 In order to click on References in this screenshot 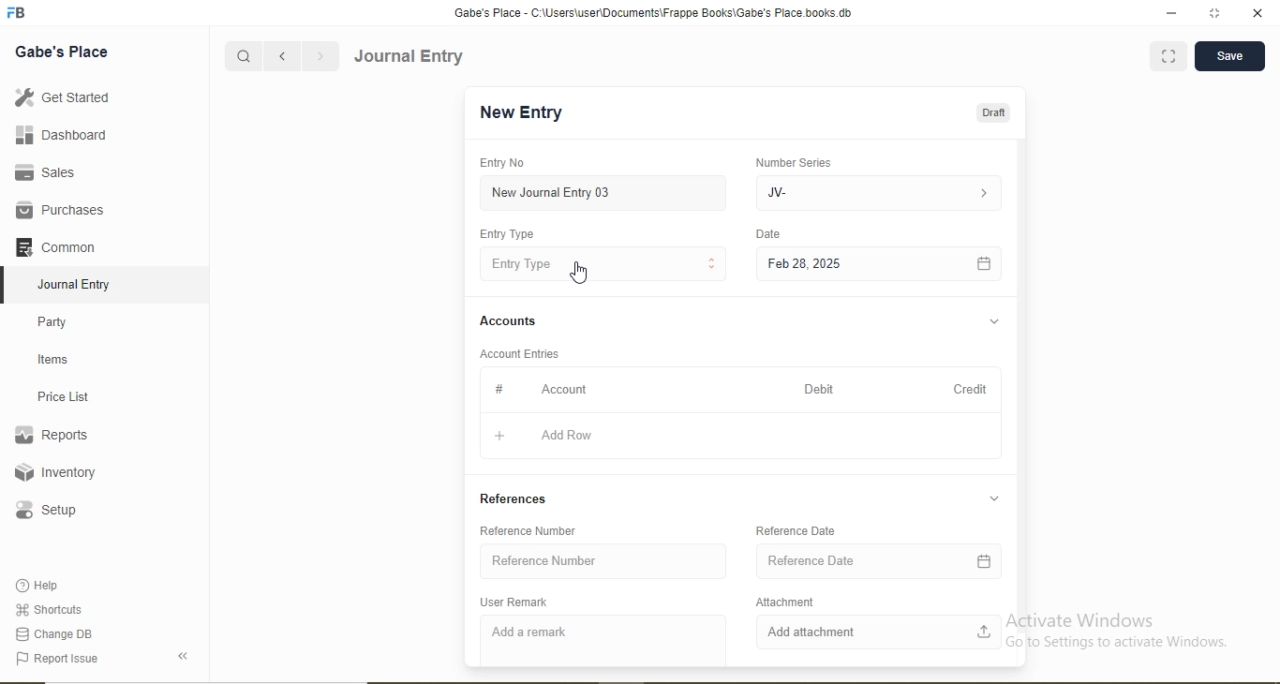, I will do `click(513, 499)`.